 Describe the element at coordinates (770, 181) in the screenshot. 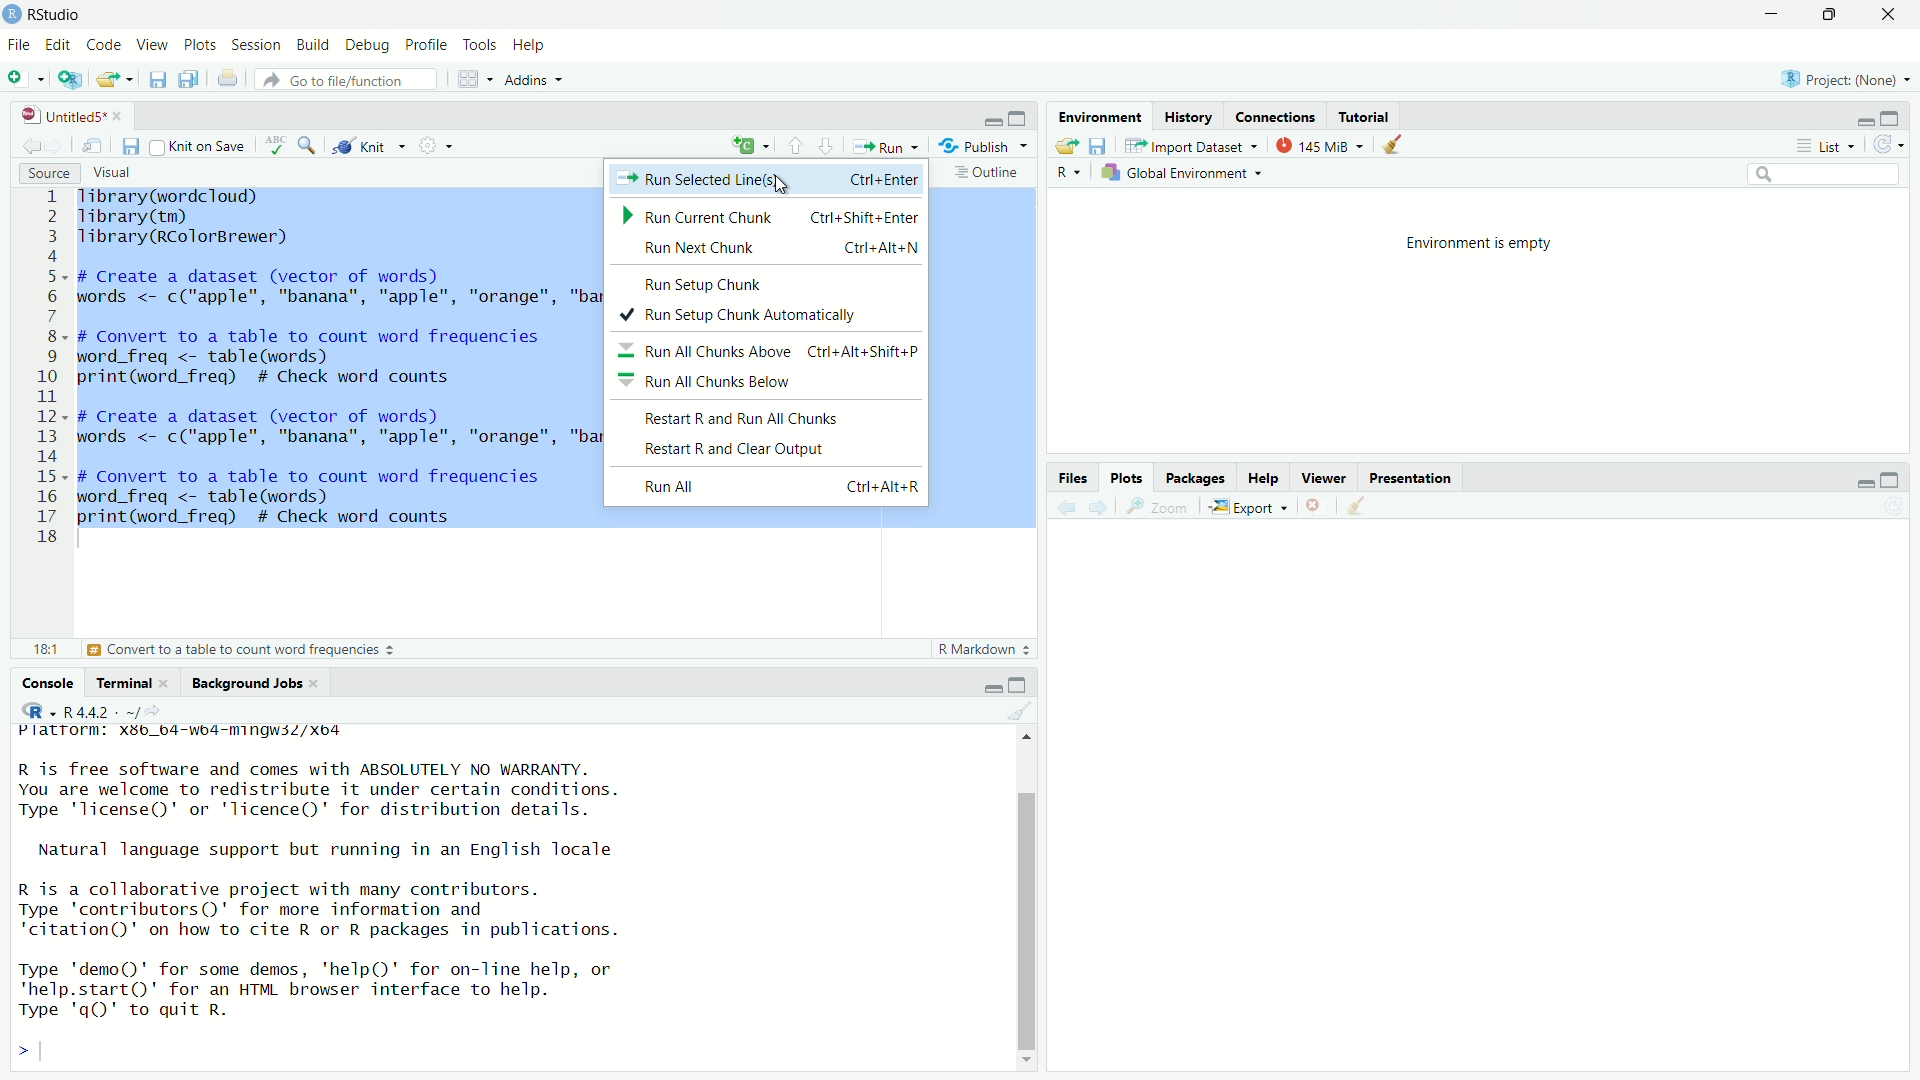

I see `Run Selected Line's` at that location.